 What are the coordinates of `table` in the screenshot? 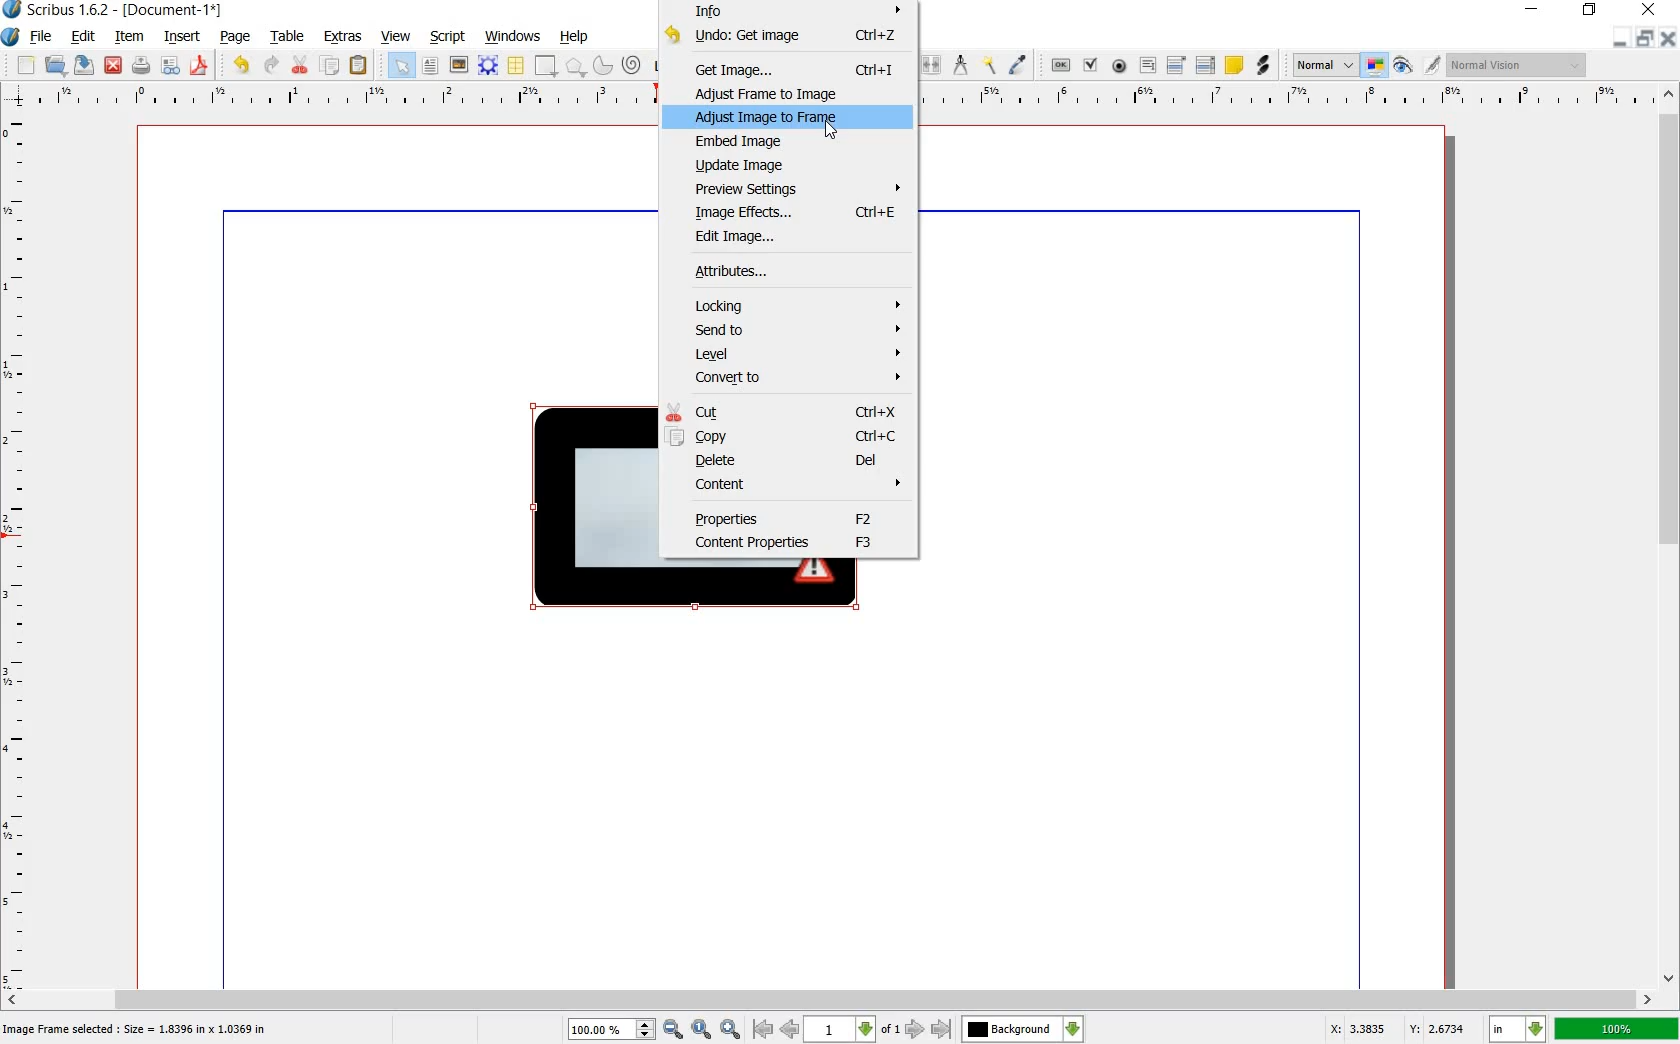 It's located at (514, 65).